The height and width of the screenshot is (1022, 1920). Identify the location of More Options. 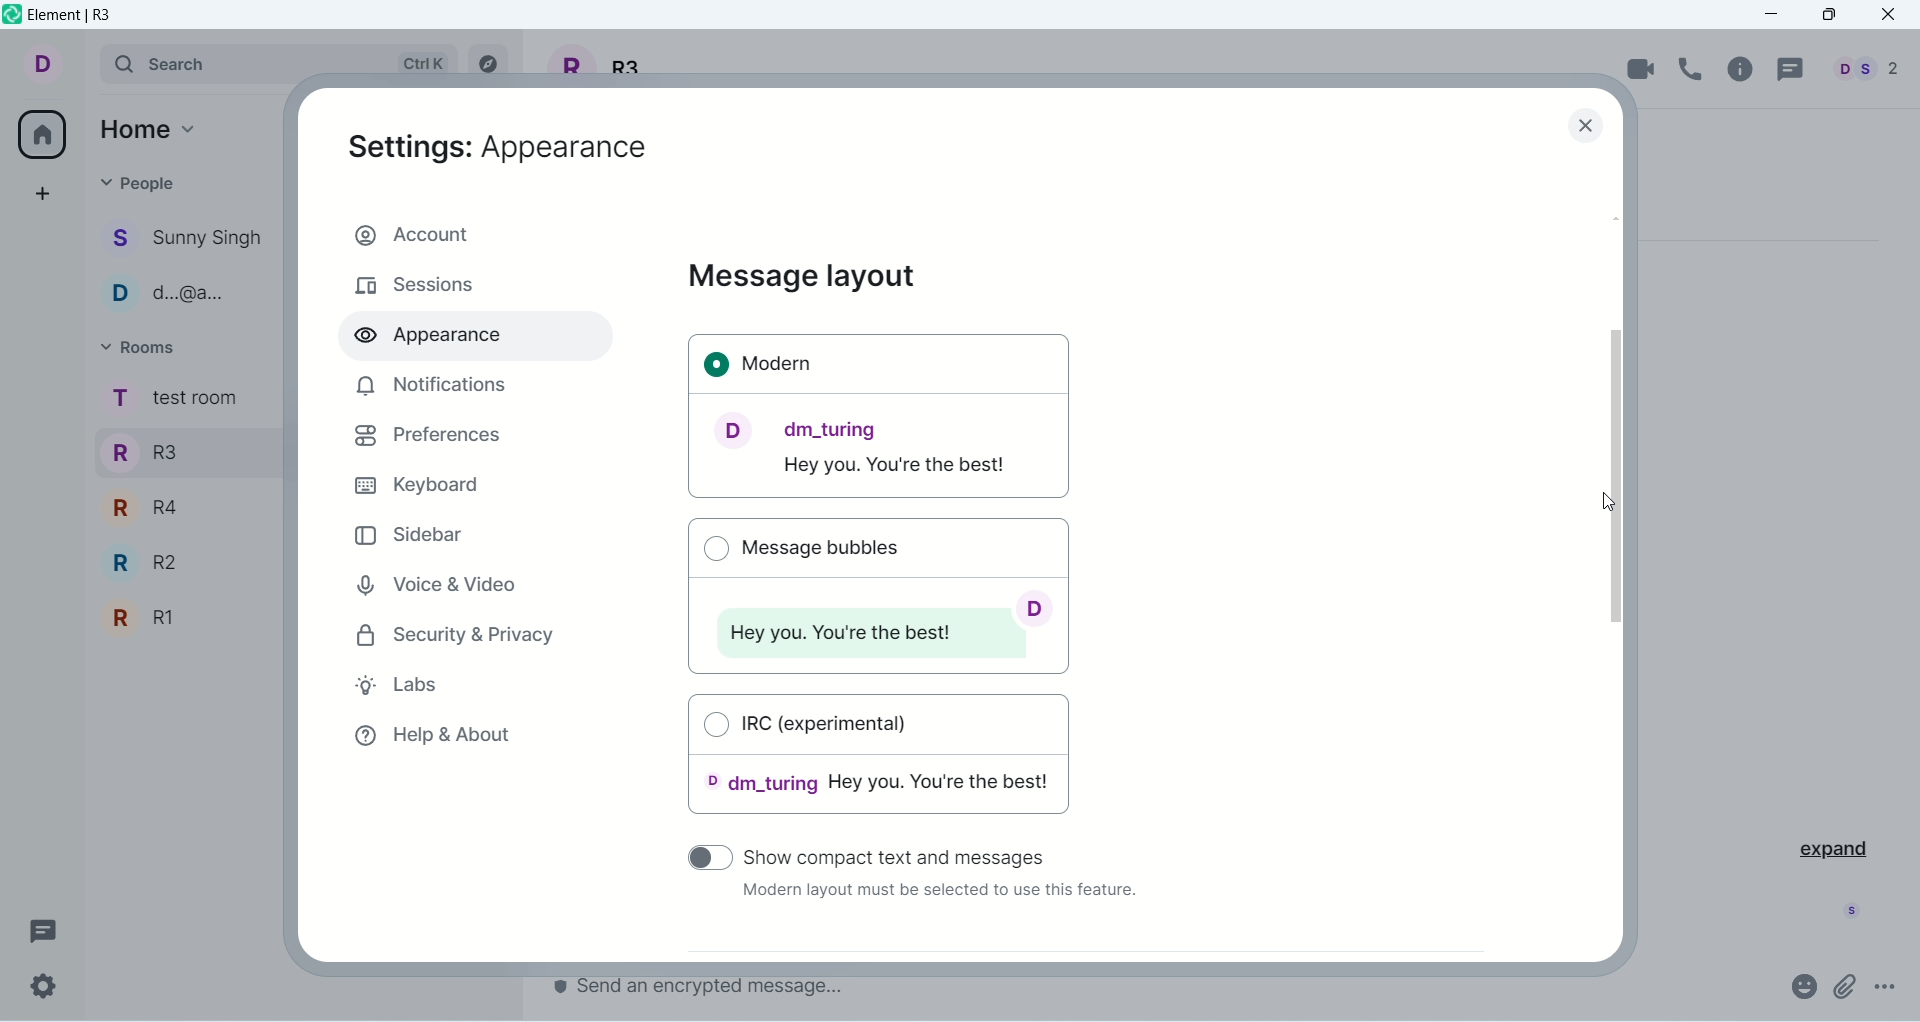
(1890, 987).